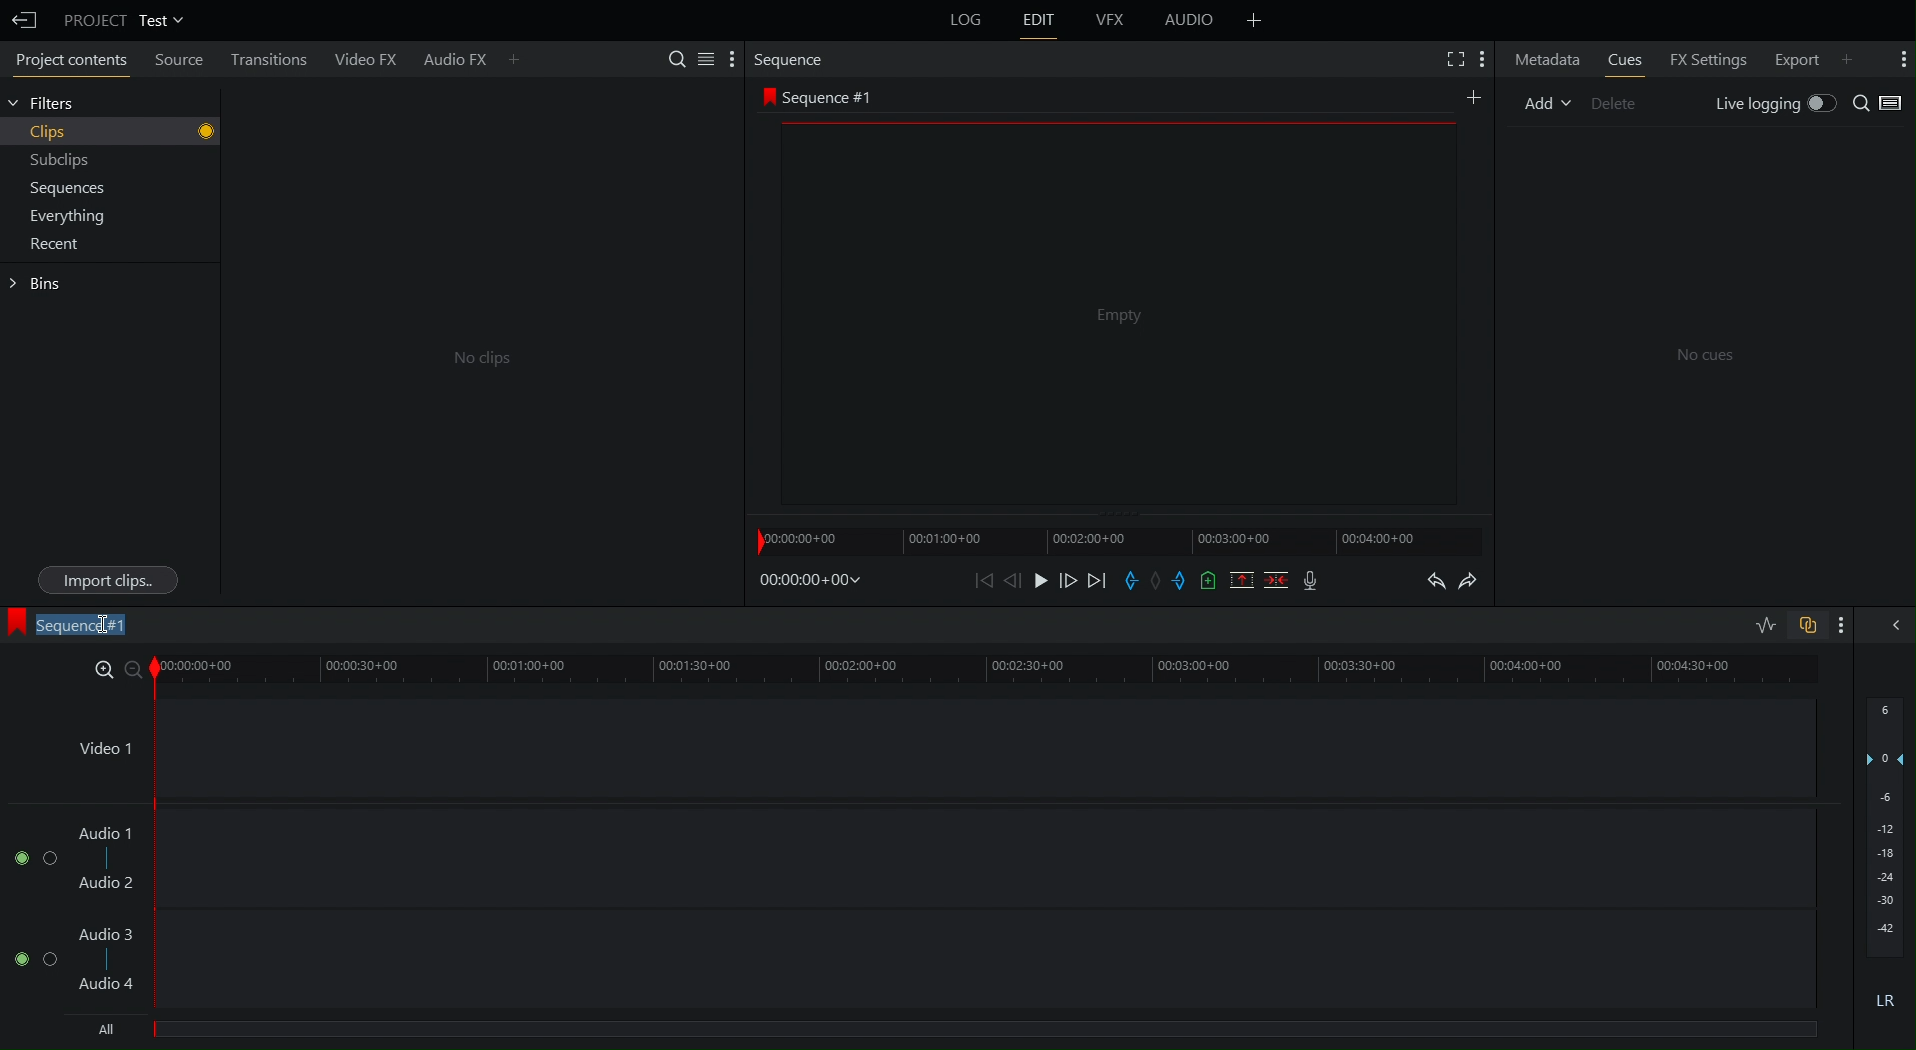 This screenshot has height=1050, width=1916. Describe the element at coordinates (1243, 579) in the screenshot. I see `Remove marked section` at that location.